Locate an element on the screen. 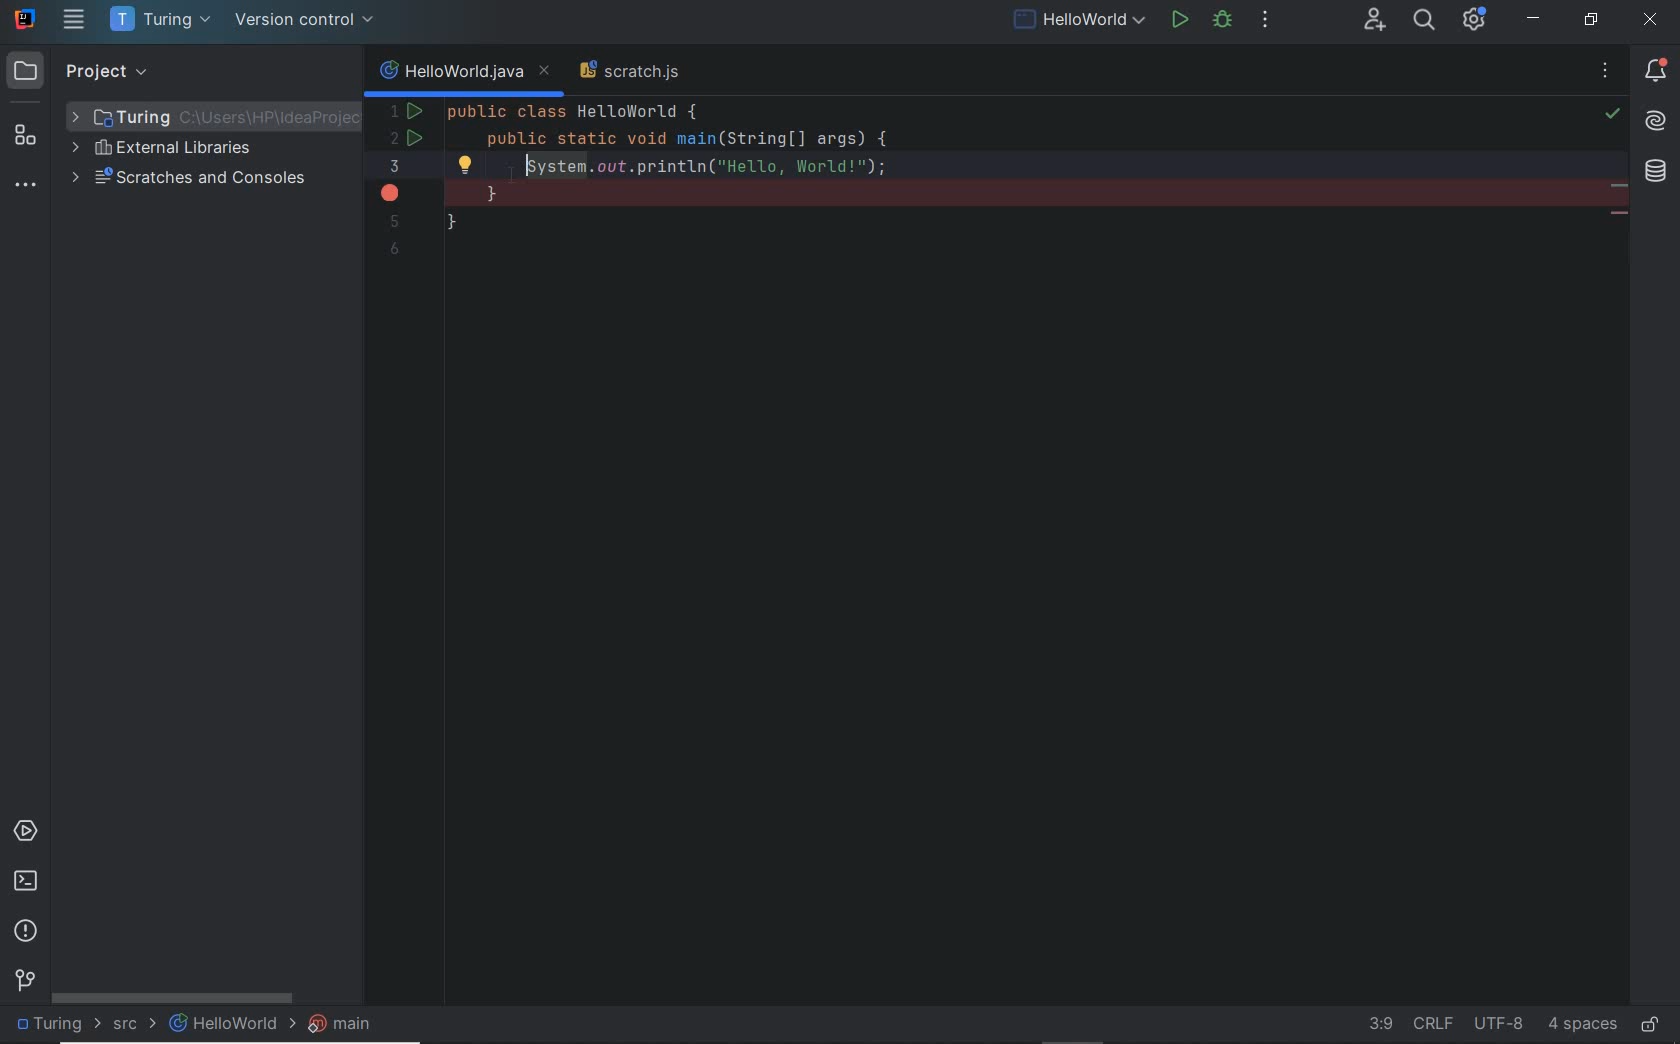 Image resolution: width=1680 pixels, height=1044 pixels. project folder is located at coordinates (201, 116).